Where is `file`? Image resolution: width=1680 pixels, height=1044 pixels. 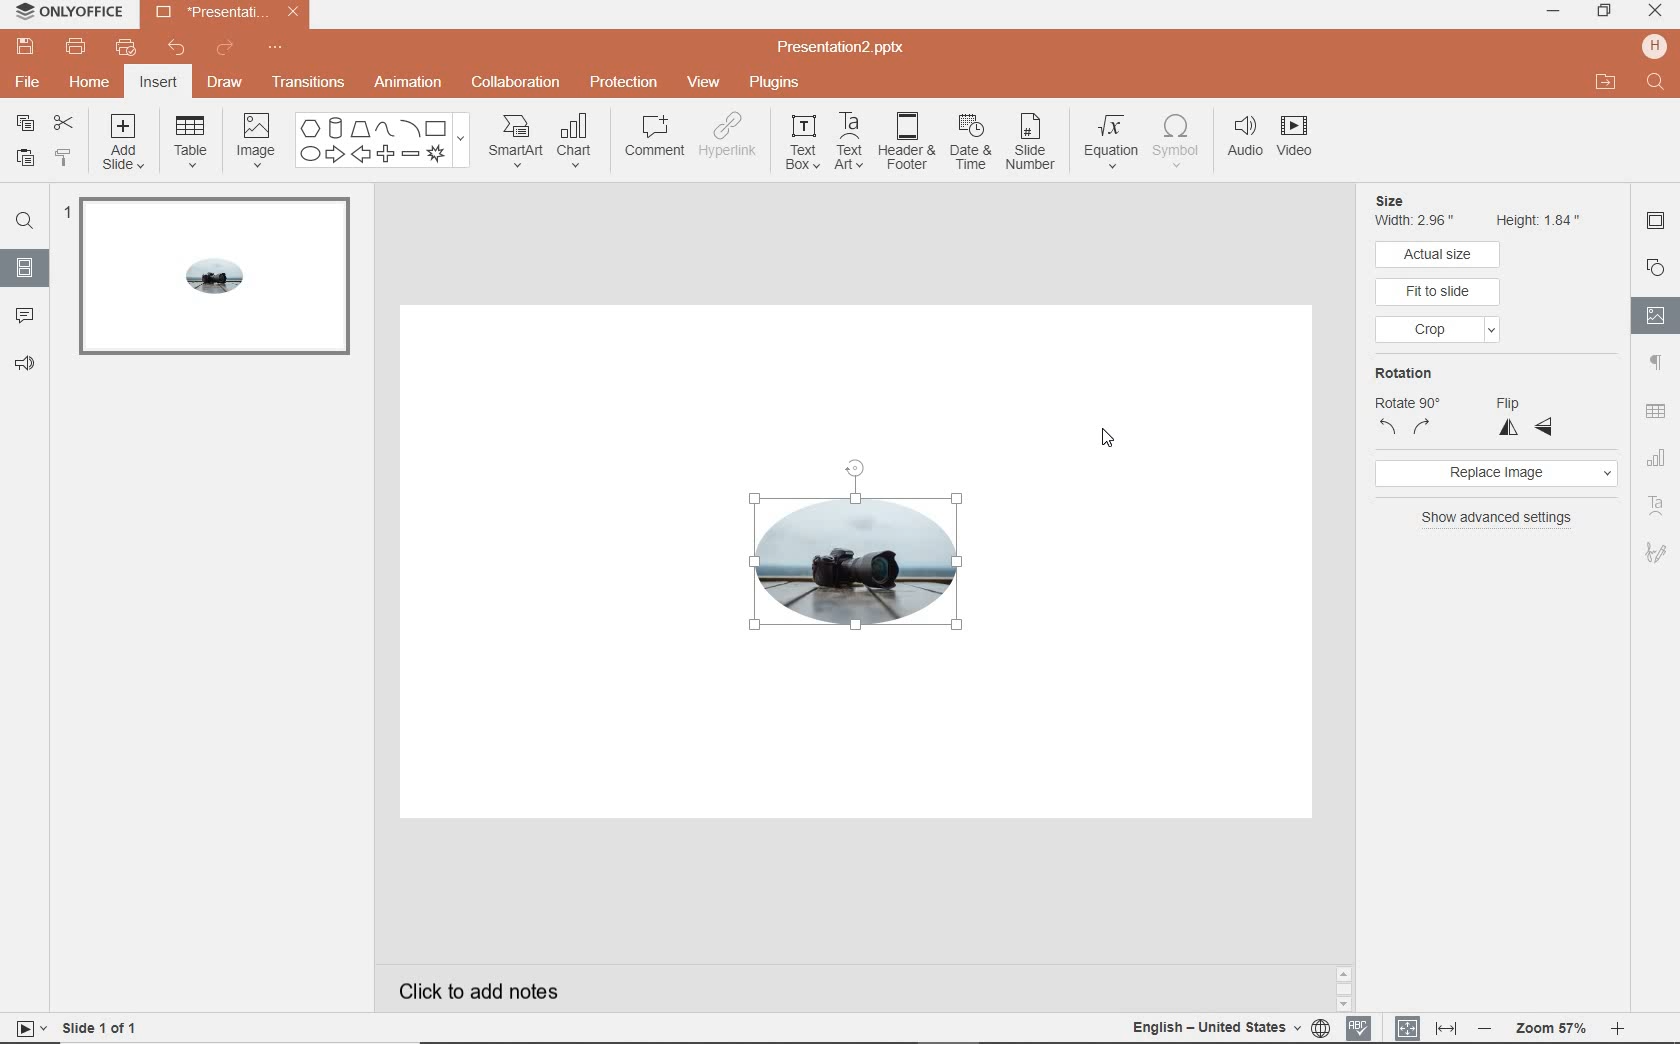 file is located at coordinates (29, 84).